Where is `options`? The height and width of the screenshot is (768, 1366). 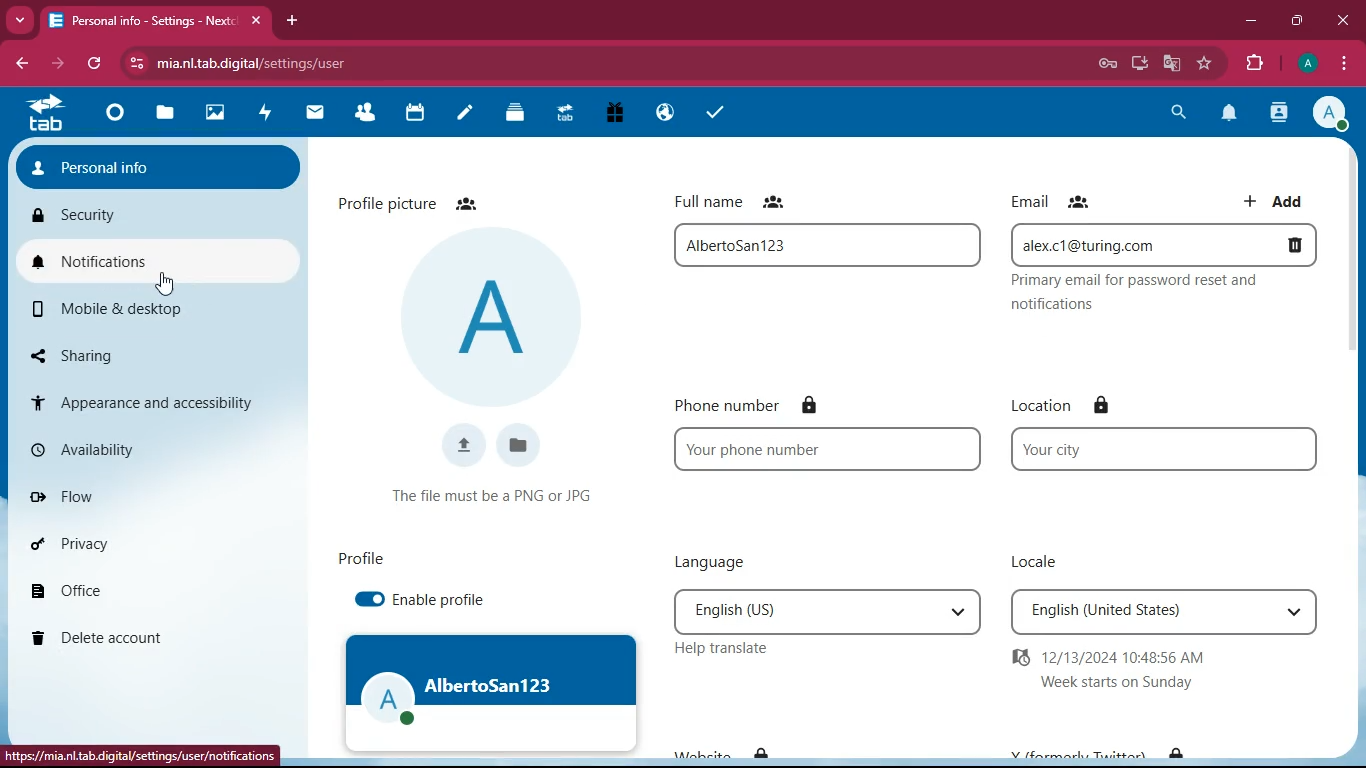
options is located at coordinates (1345, 63).